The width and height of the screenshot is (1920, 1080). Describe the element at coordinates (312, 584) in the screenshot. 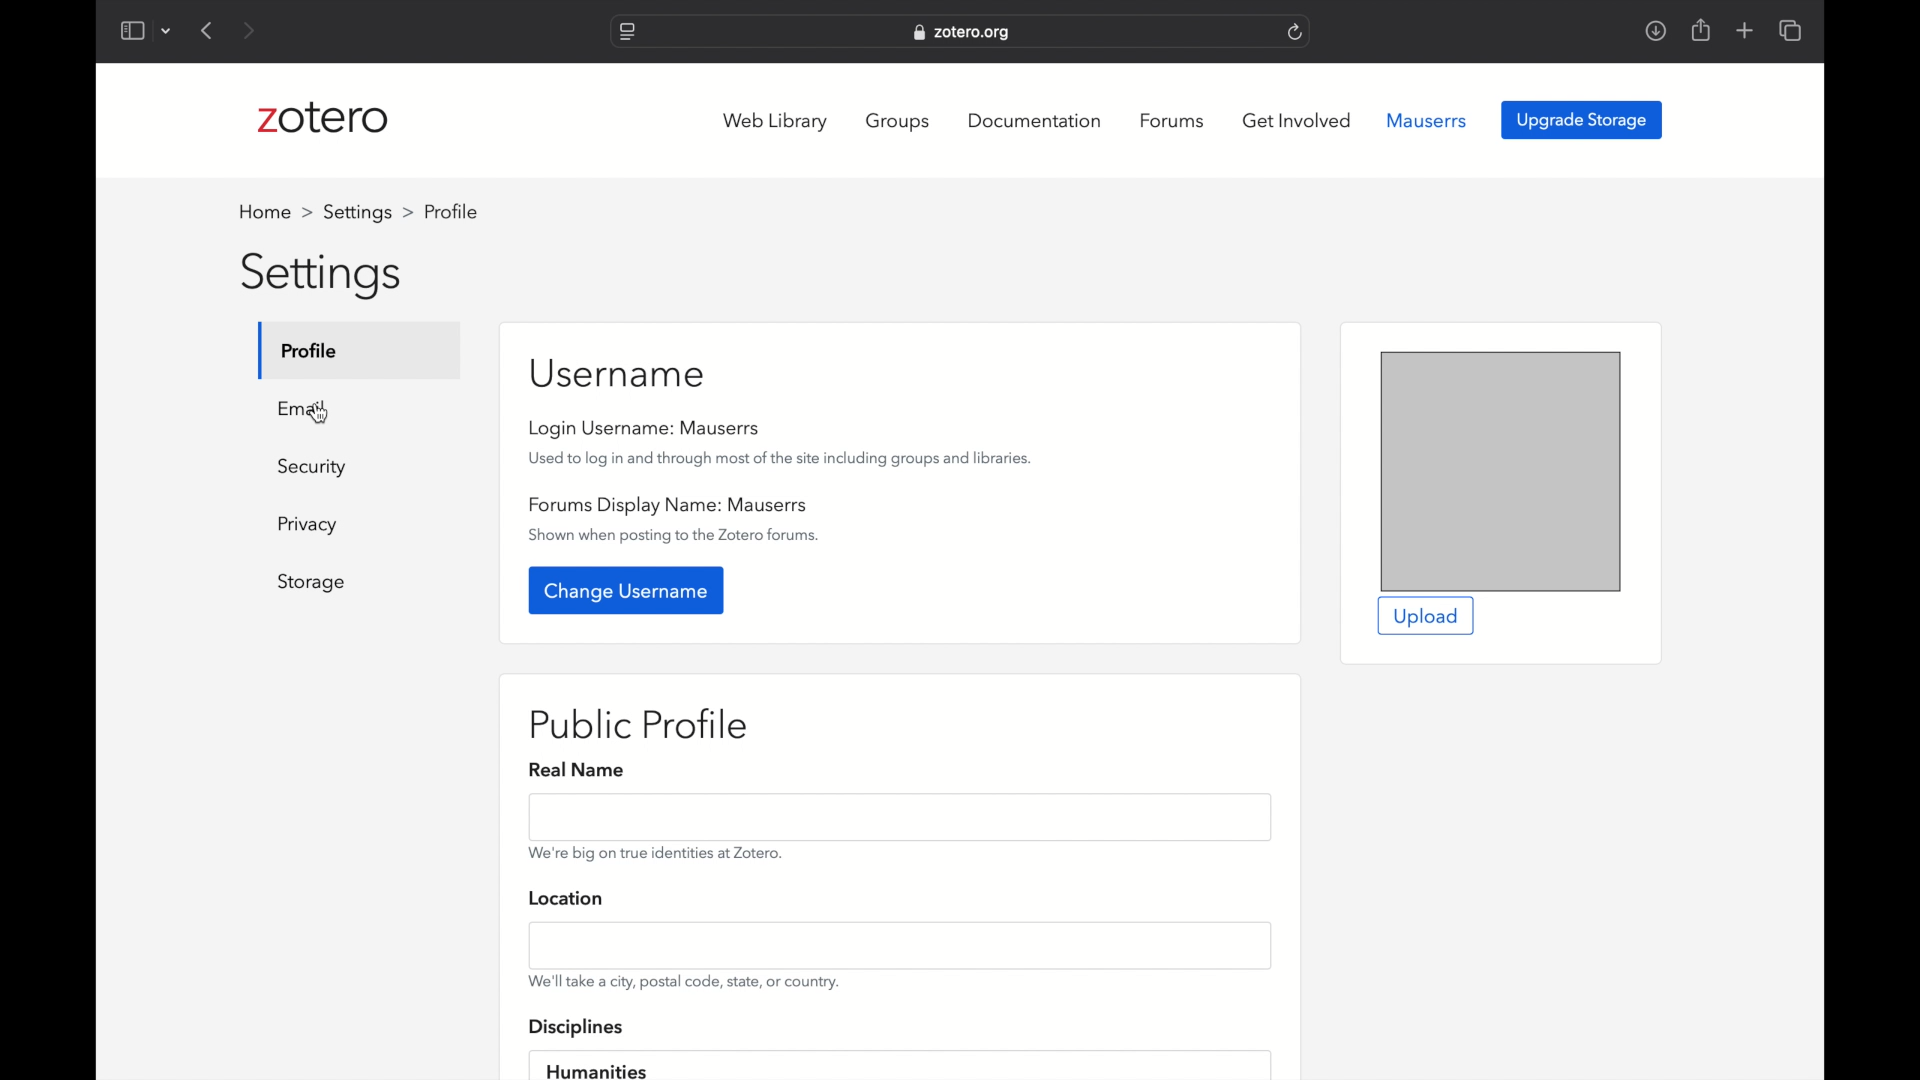

I see `storage` at that location.